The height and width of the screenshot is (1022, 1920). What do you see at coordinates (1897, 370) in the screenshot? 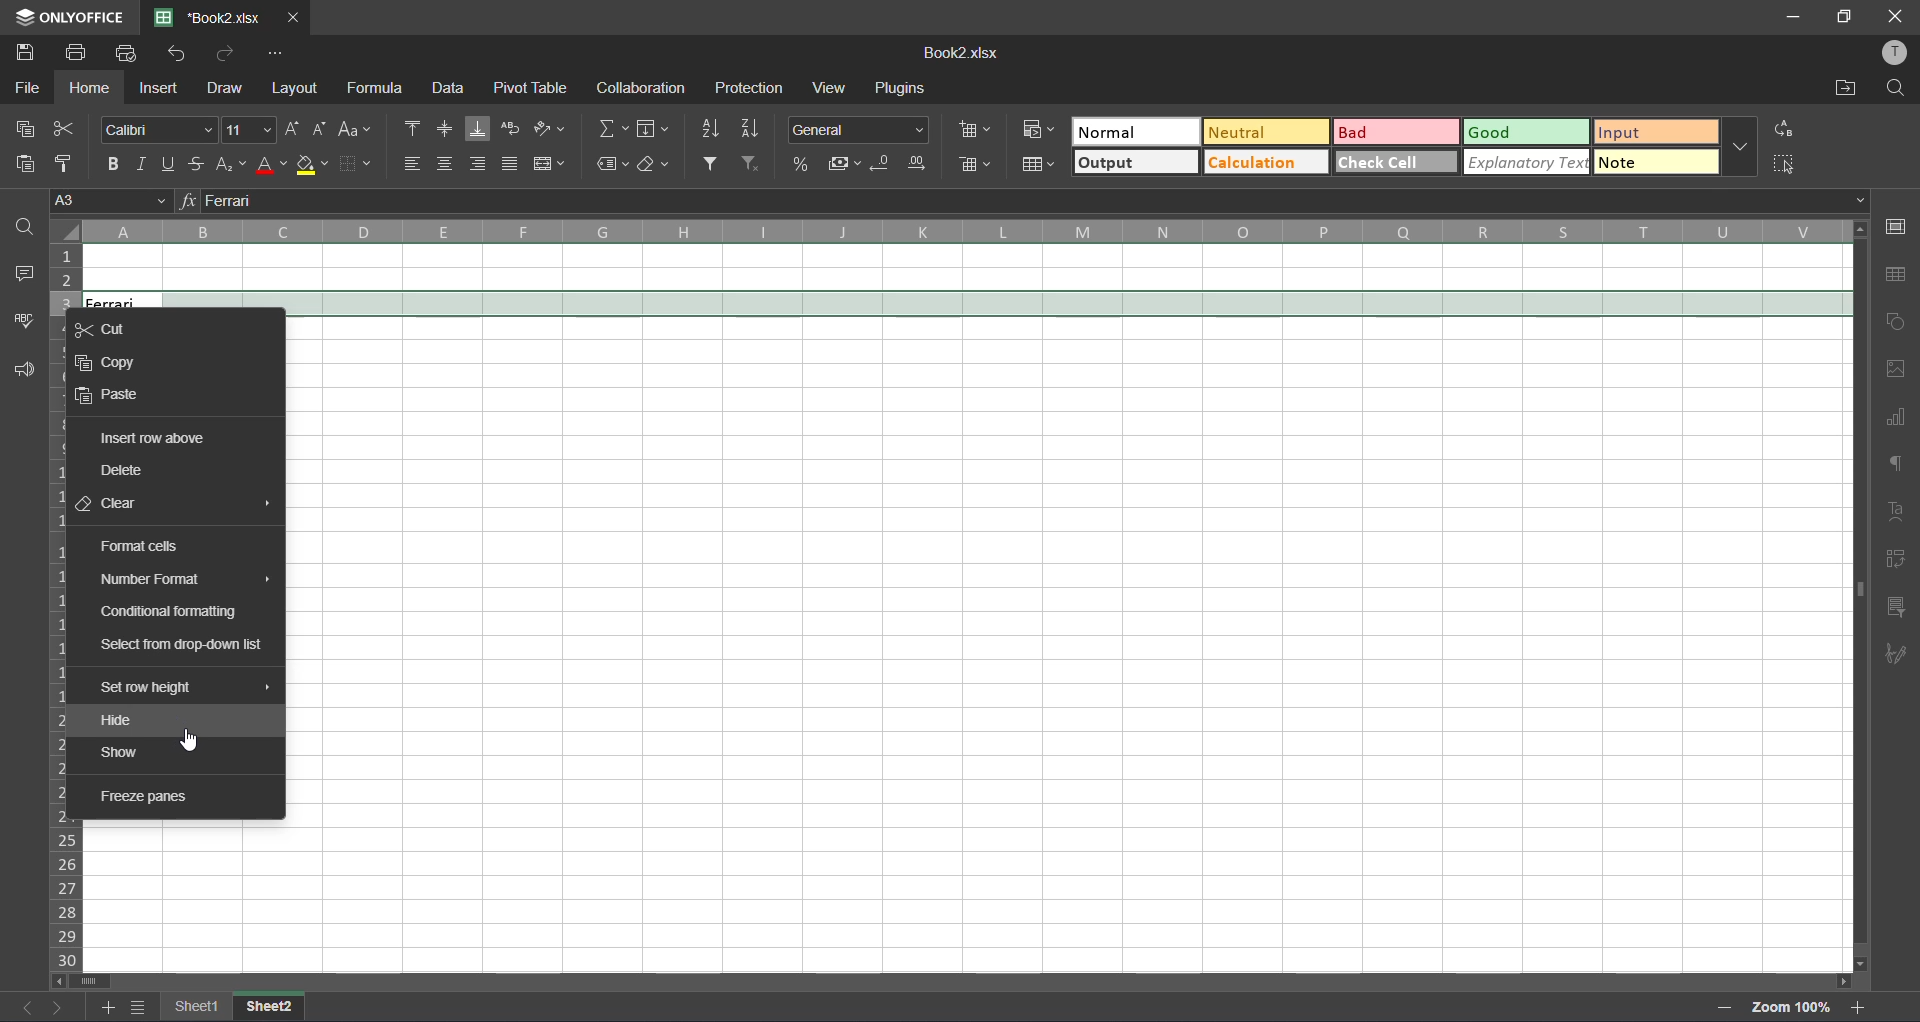
I see `images` at bounding box center [1897, 370].